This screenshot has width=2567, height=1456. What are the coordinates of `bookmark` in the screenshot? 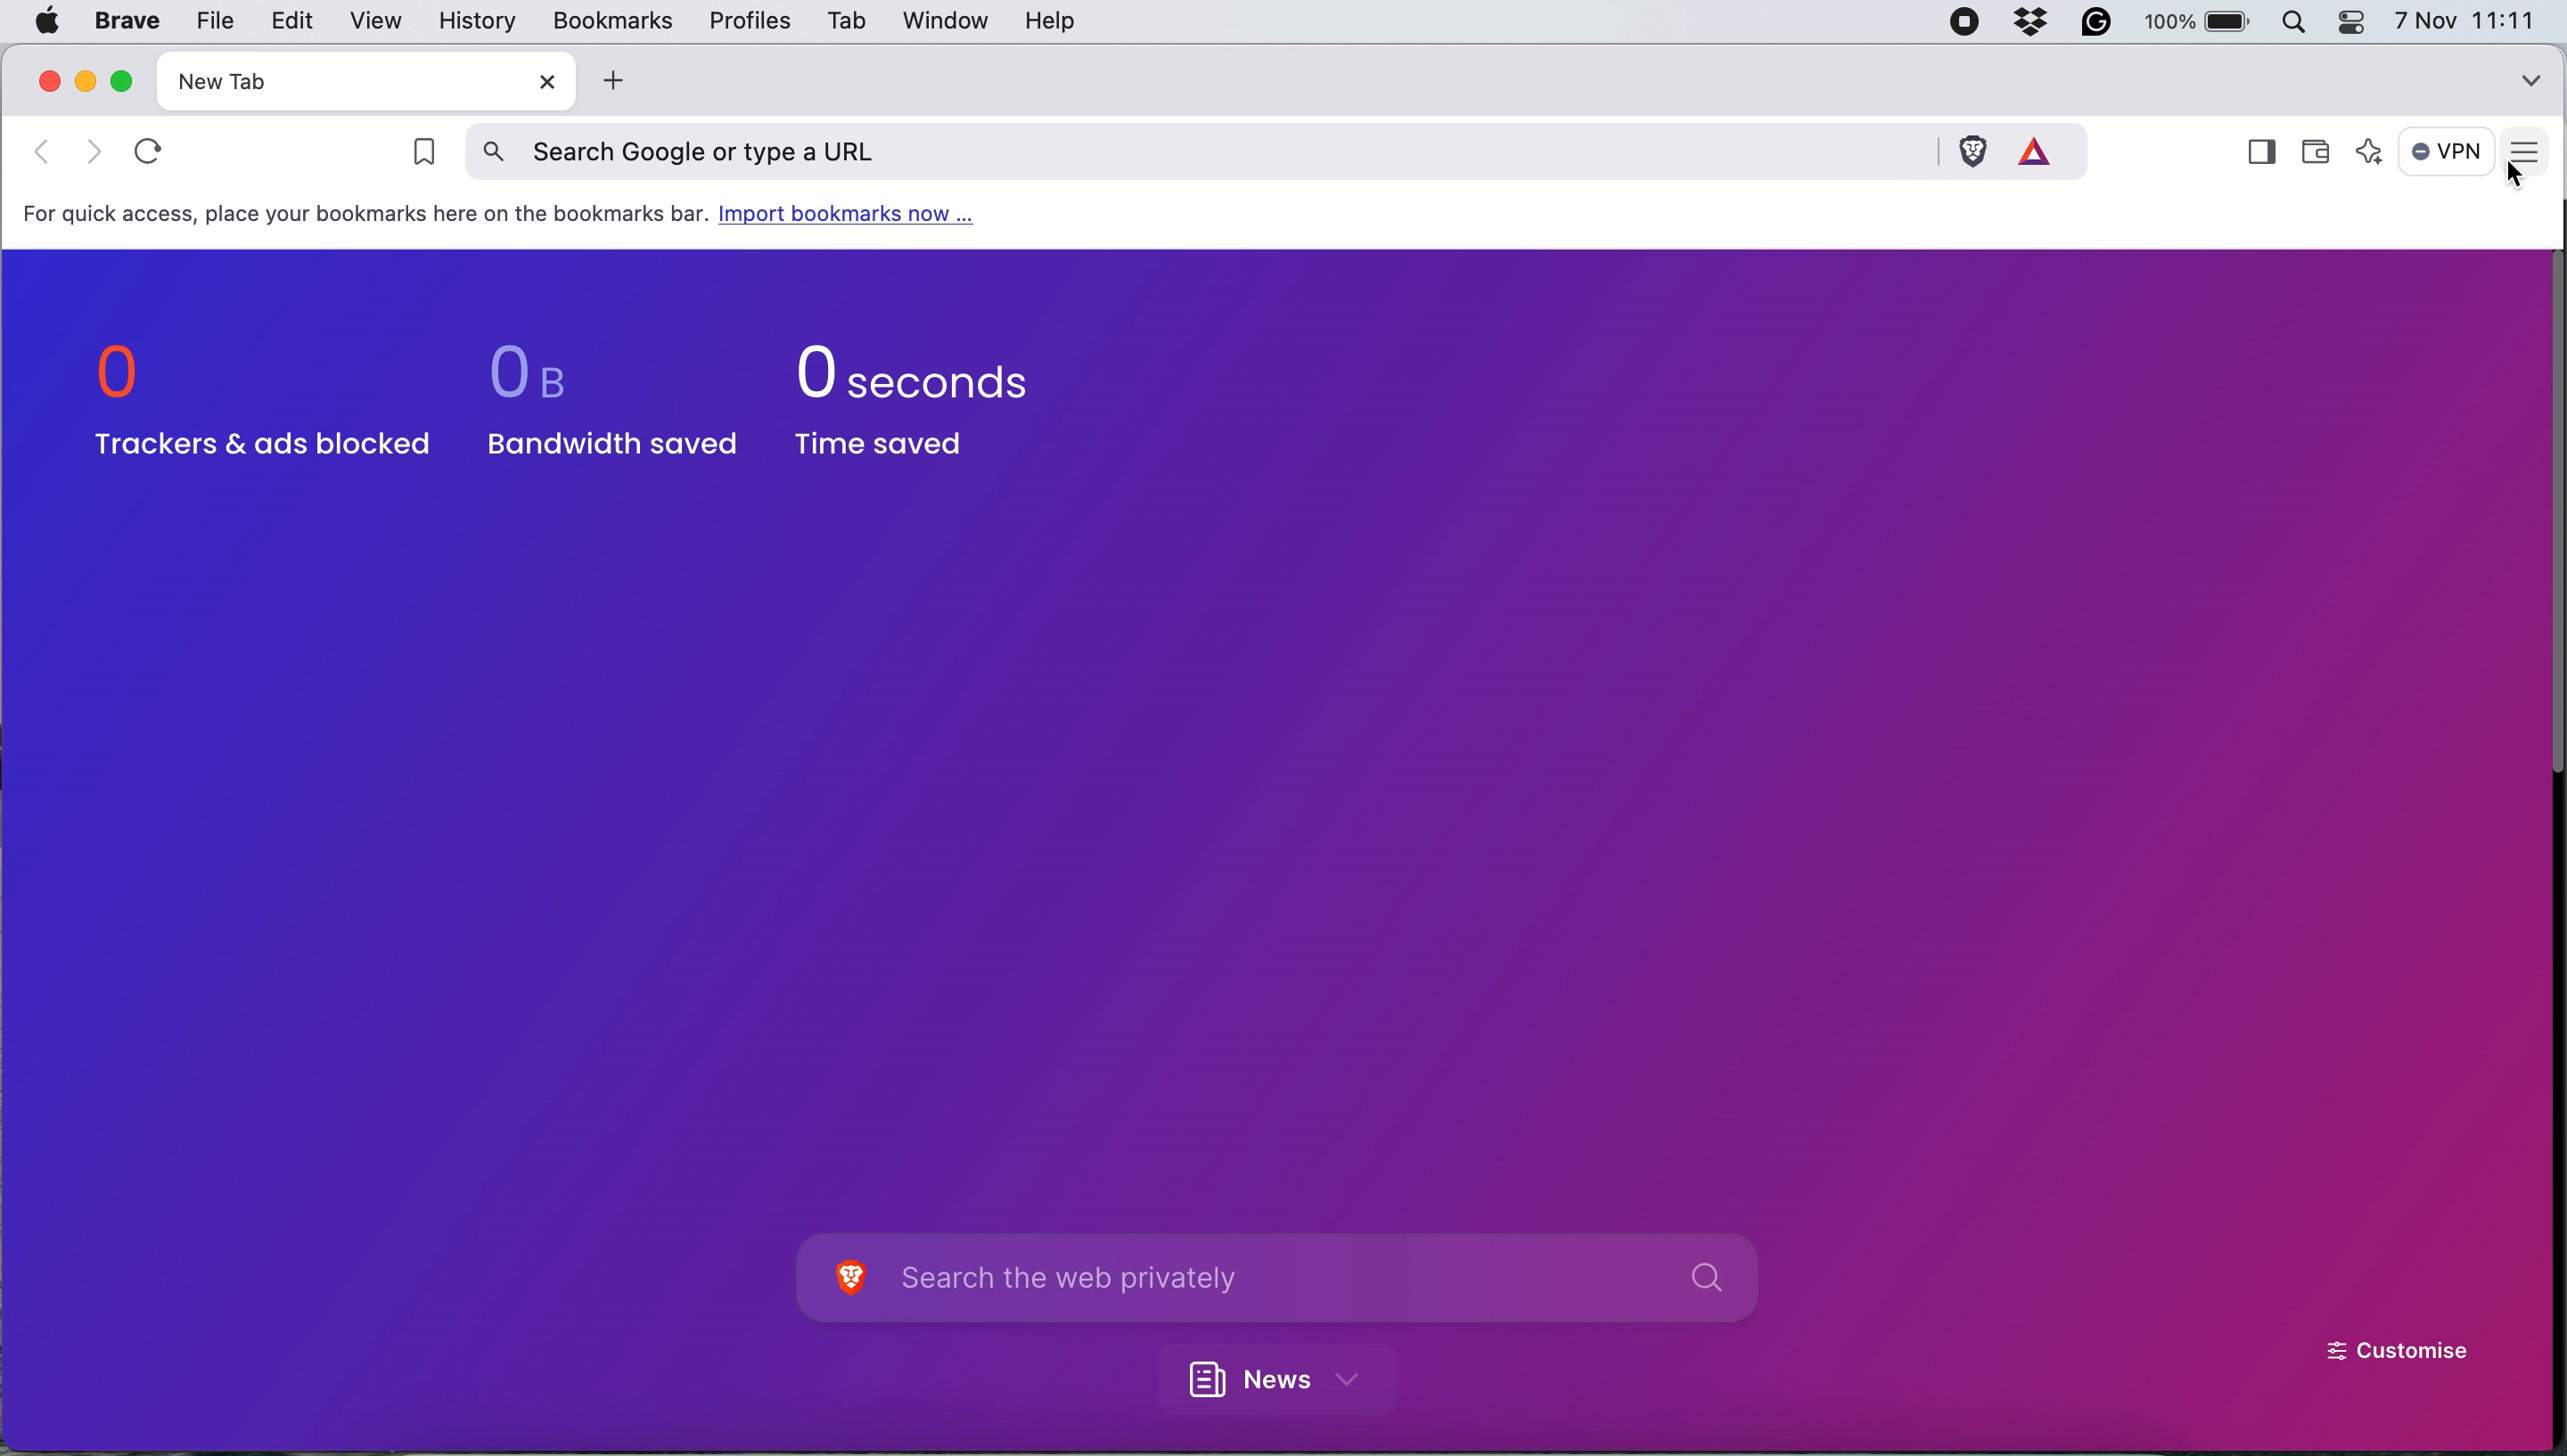 It's located at (415, 155).